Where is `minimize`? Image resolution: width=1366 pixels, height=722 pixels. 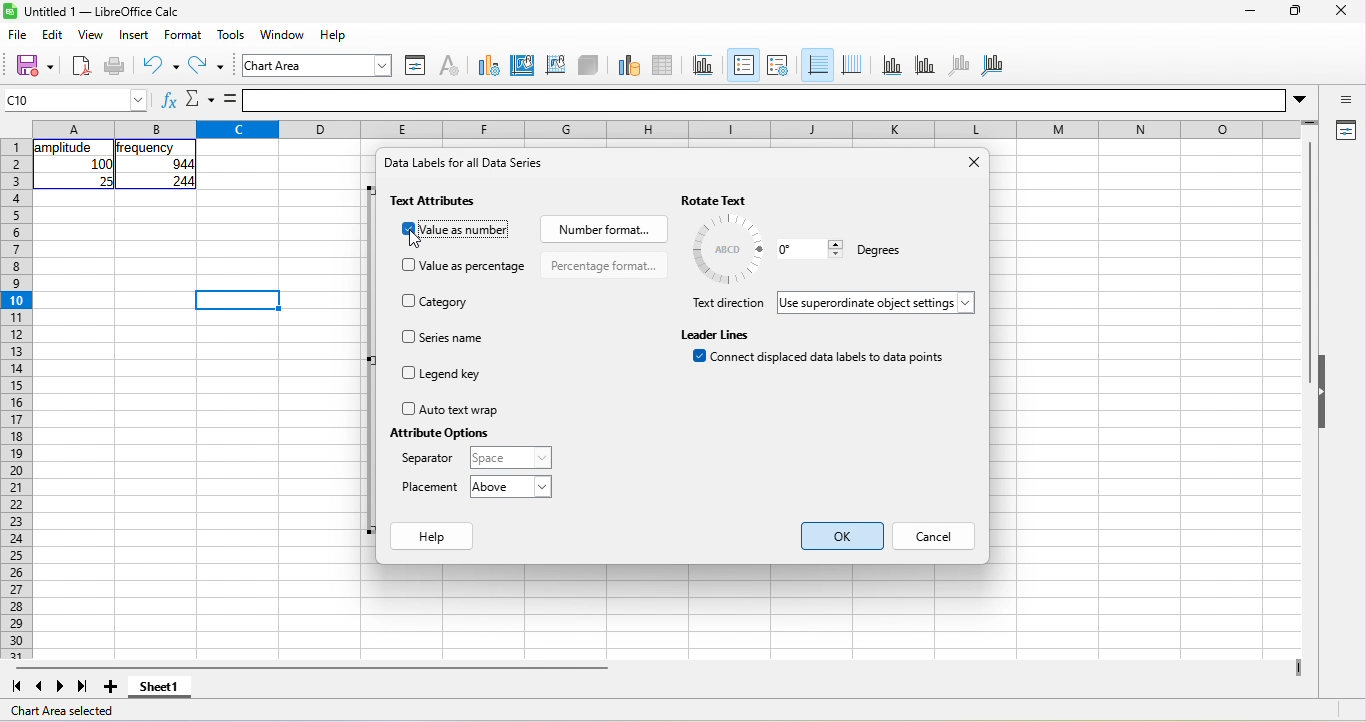
minimize is located at coordinates (1248, 13).